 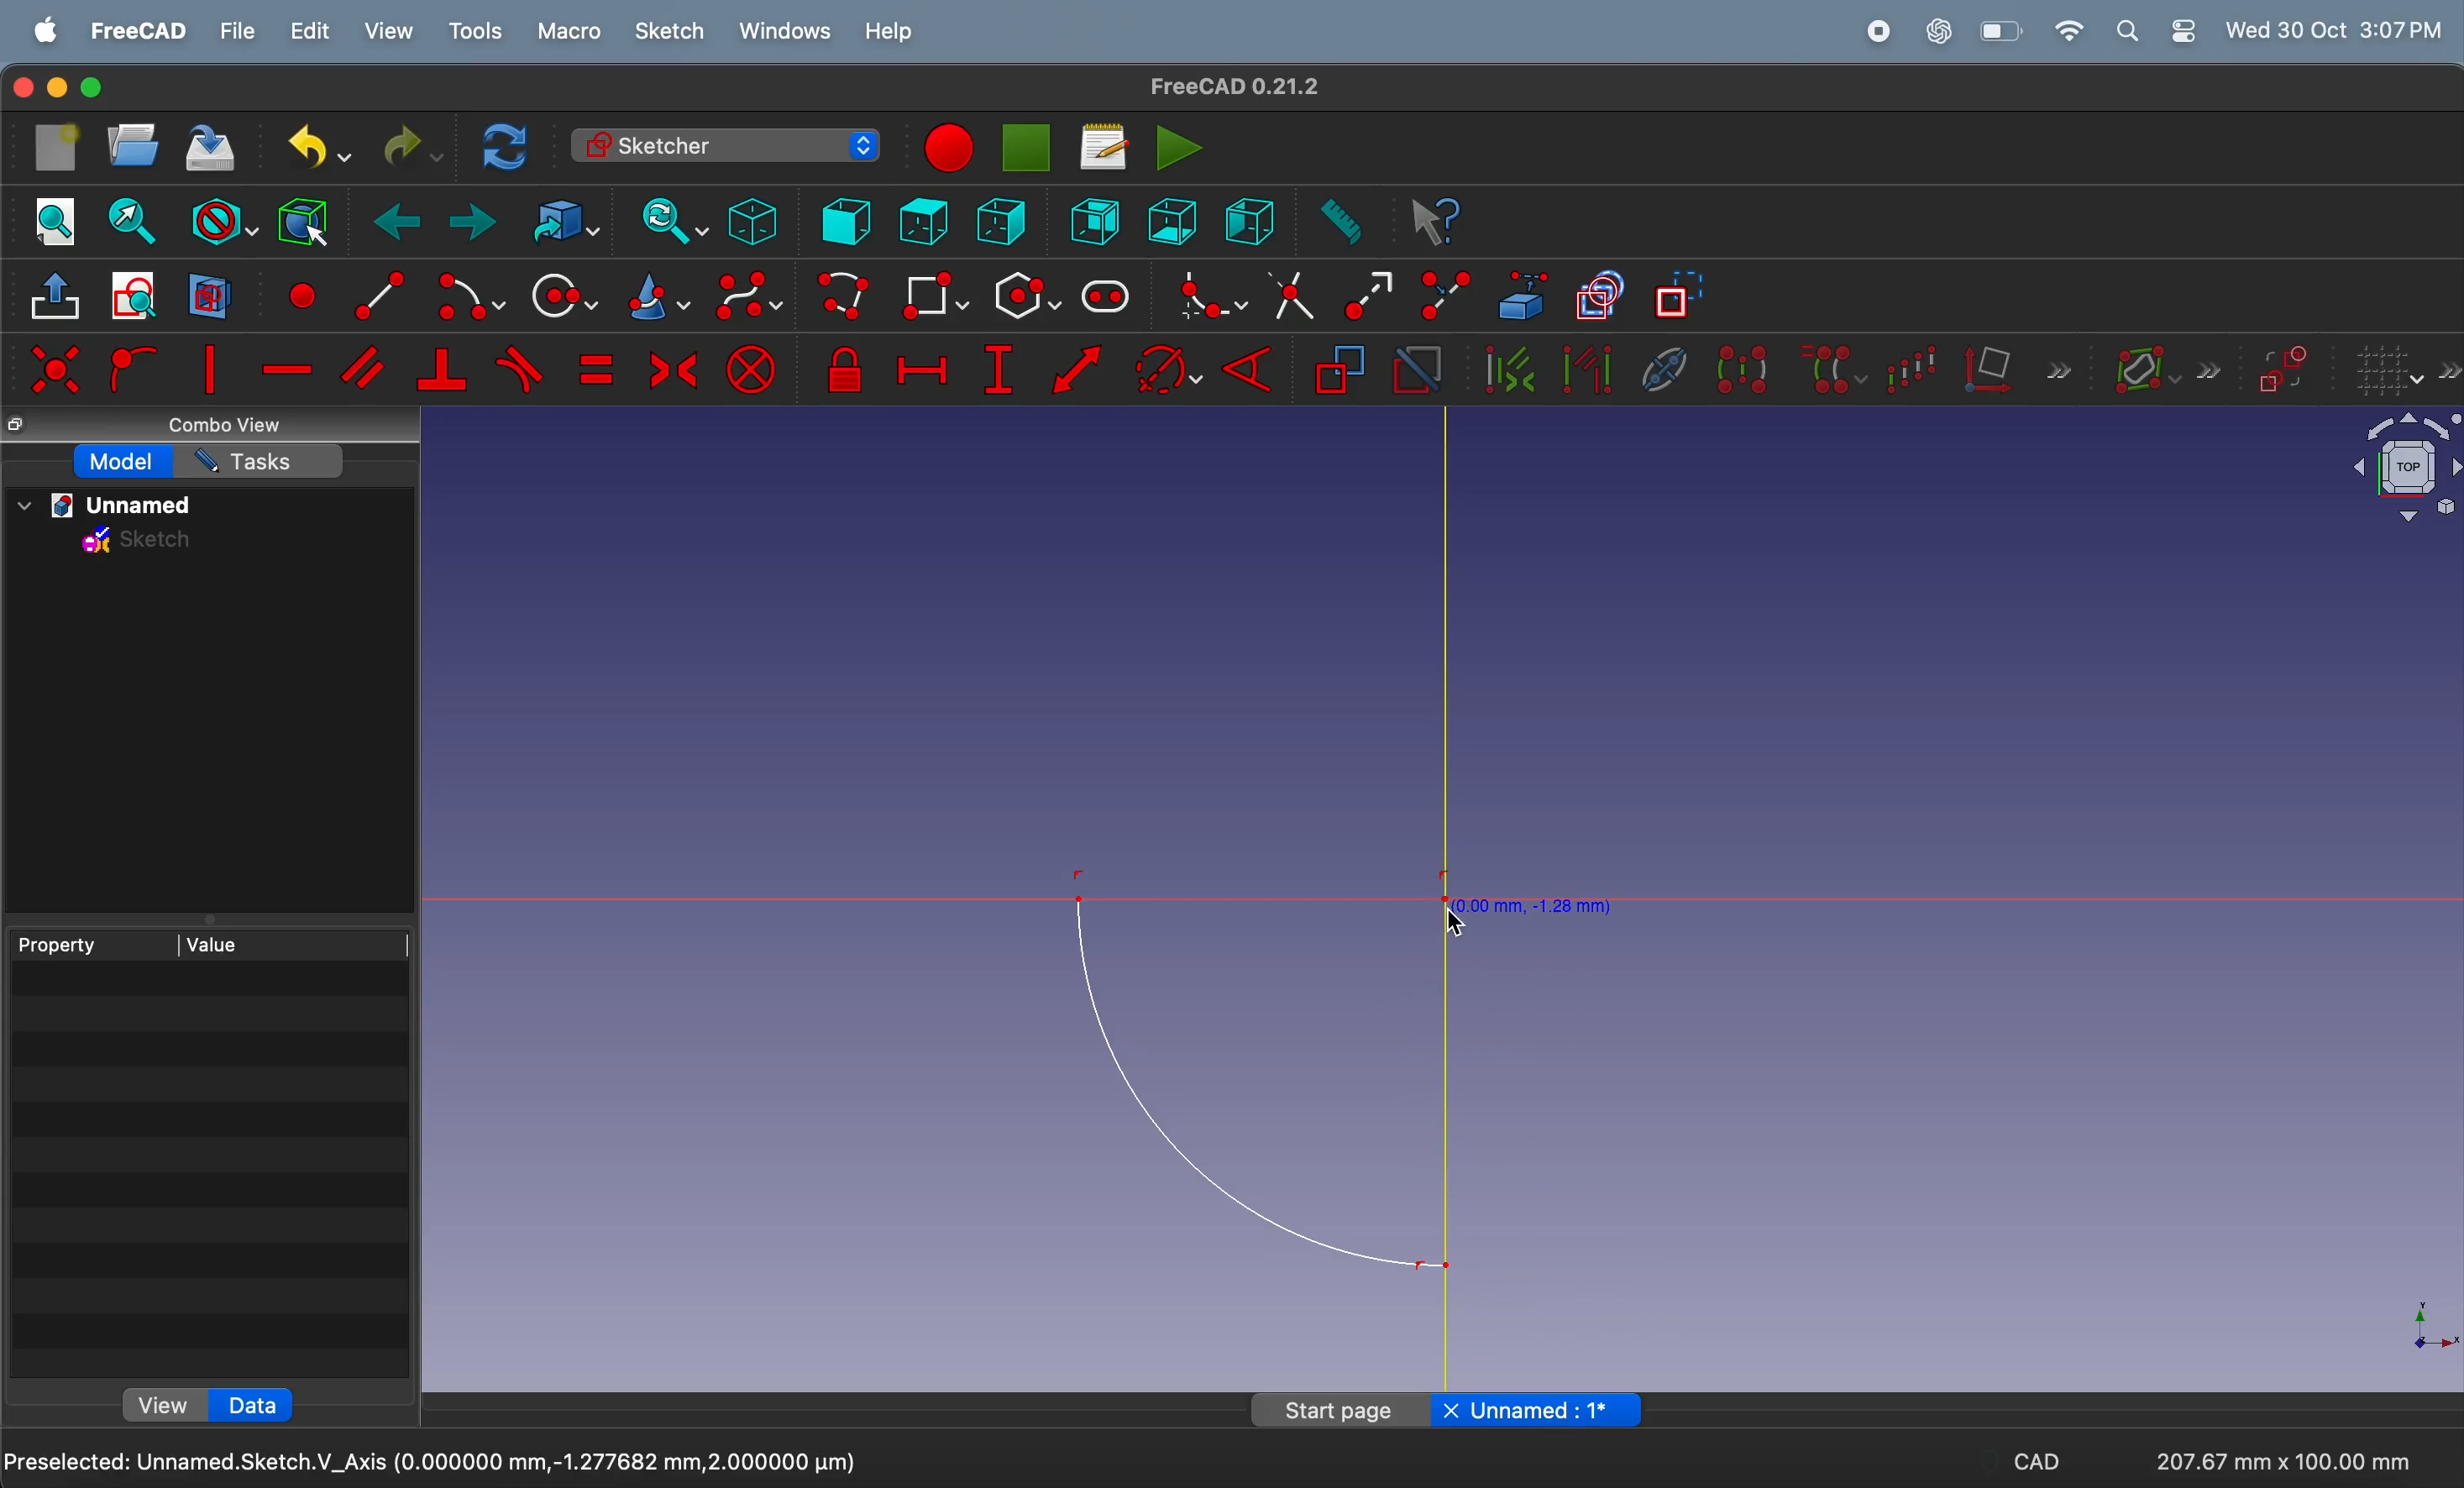 I want to click on create fillet, so click(x=1205, y=295).